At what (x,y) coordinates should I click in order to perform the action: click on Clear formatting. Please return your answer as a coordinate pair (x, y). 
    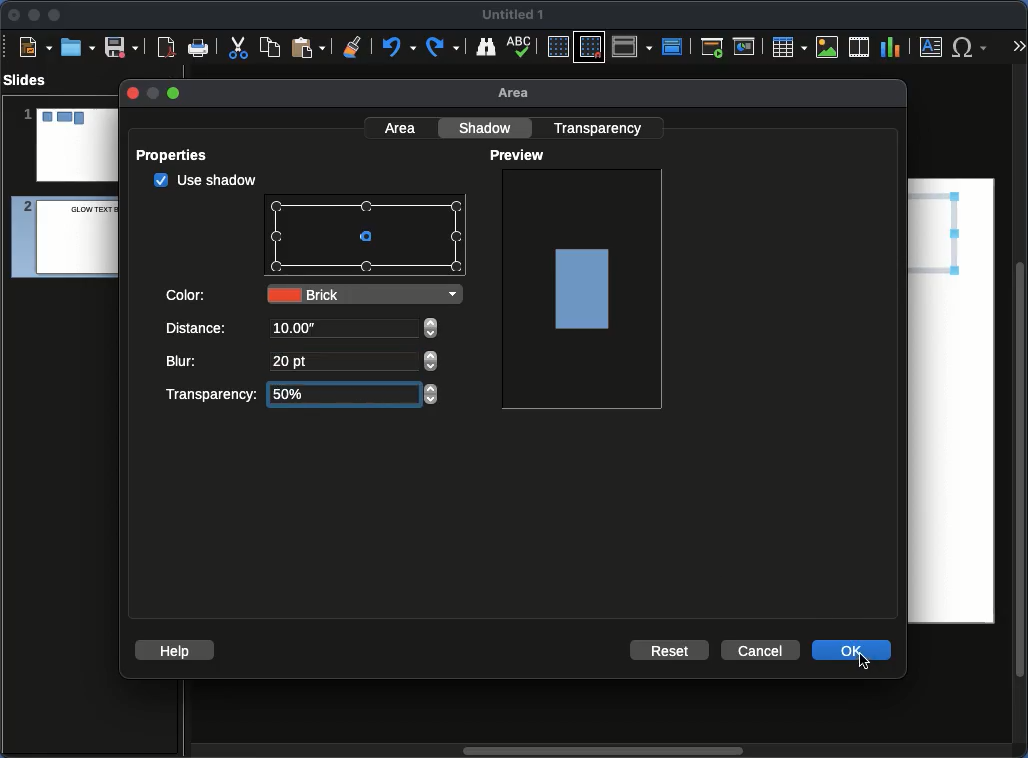
    Looking at the image, I should click on (353, 45).